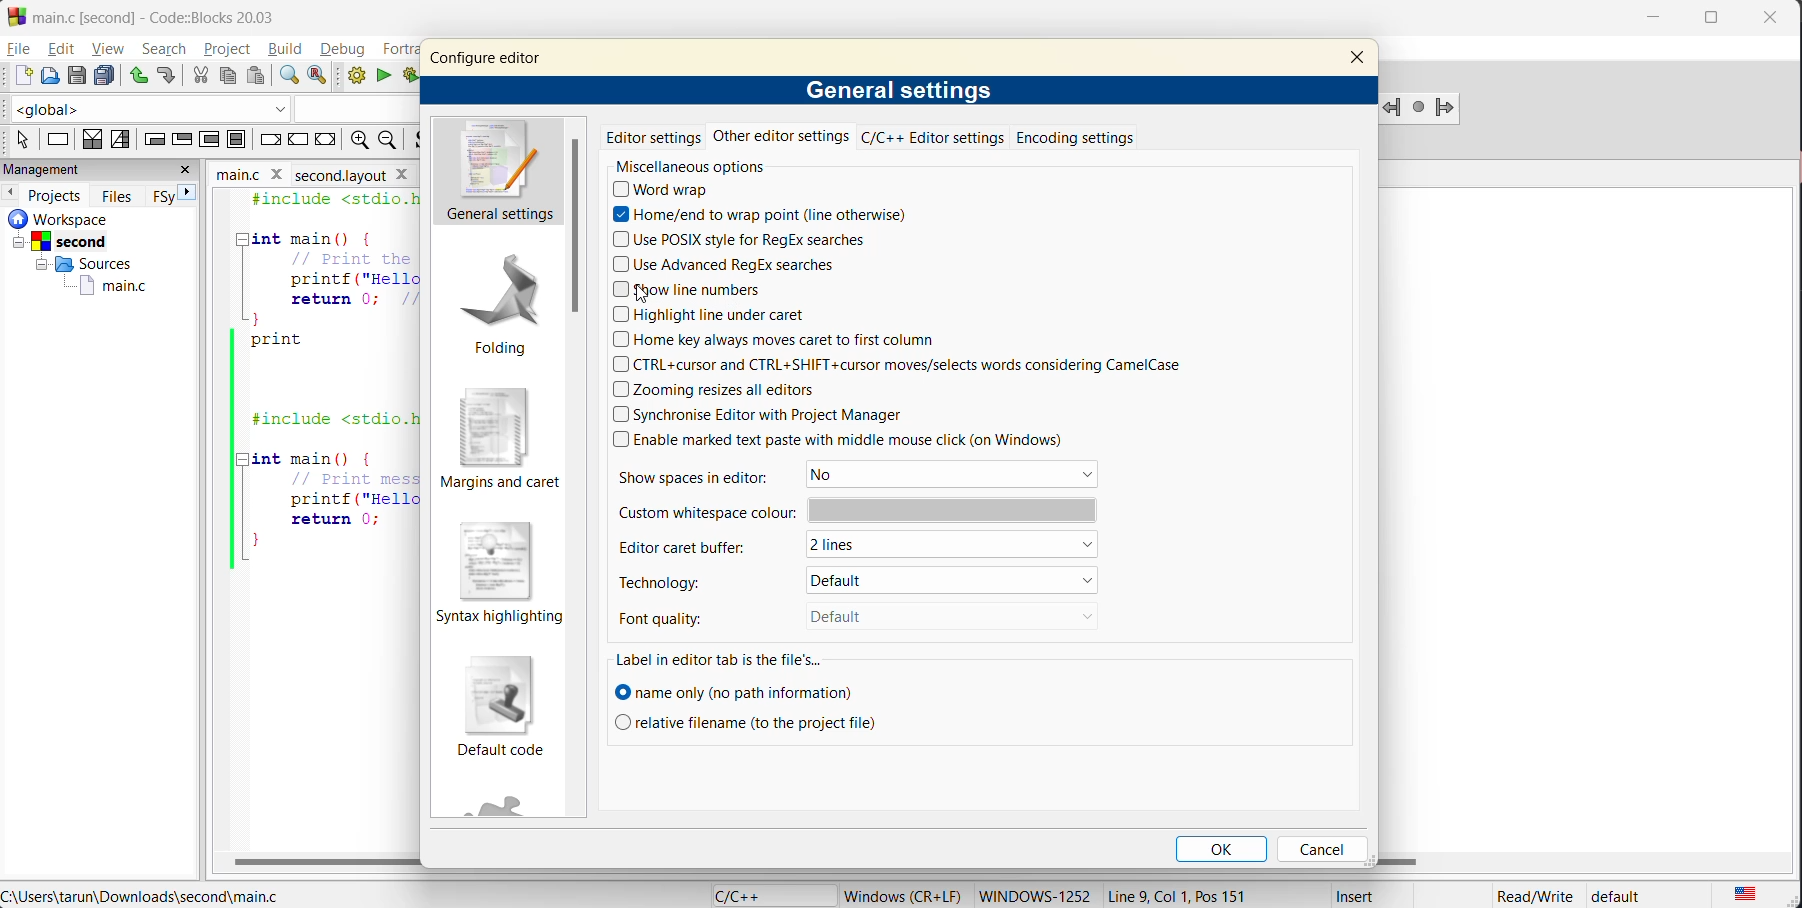 The width and height of the screenshot is (1802, 908). I want to click on build, so click(361, 79).